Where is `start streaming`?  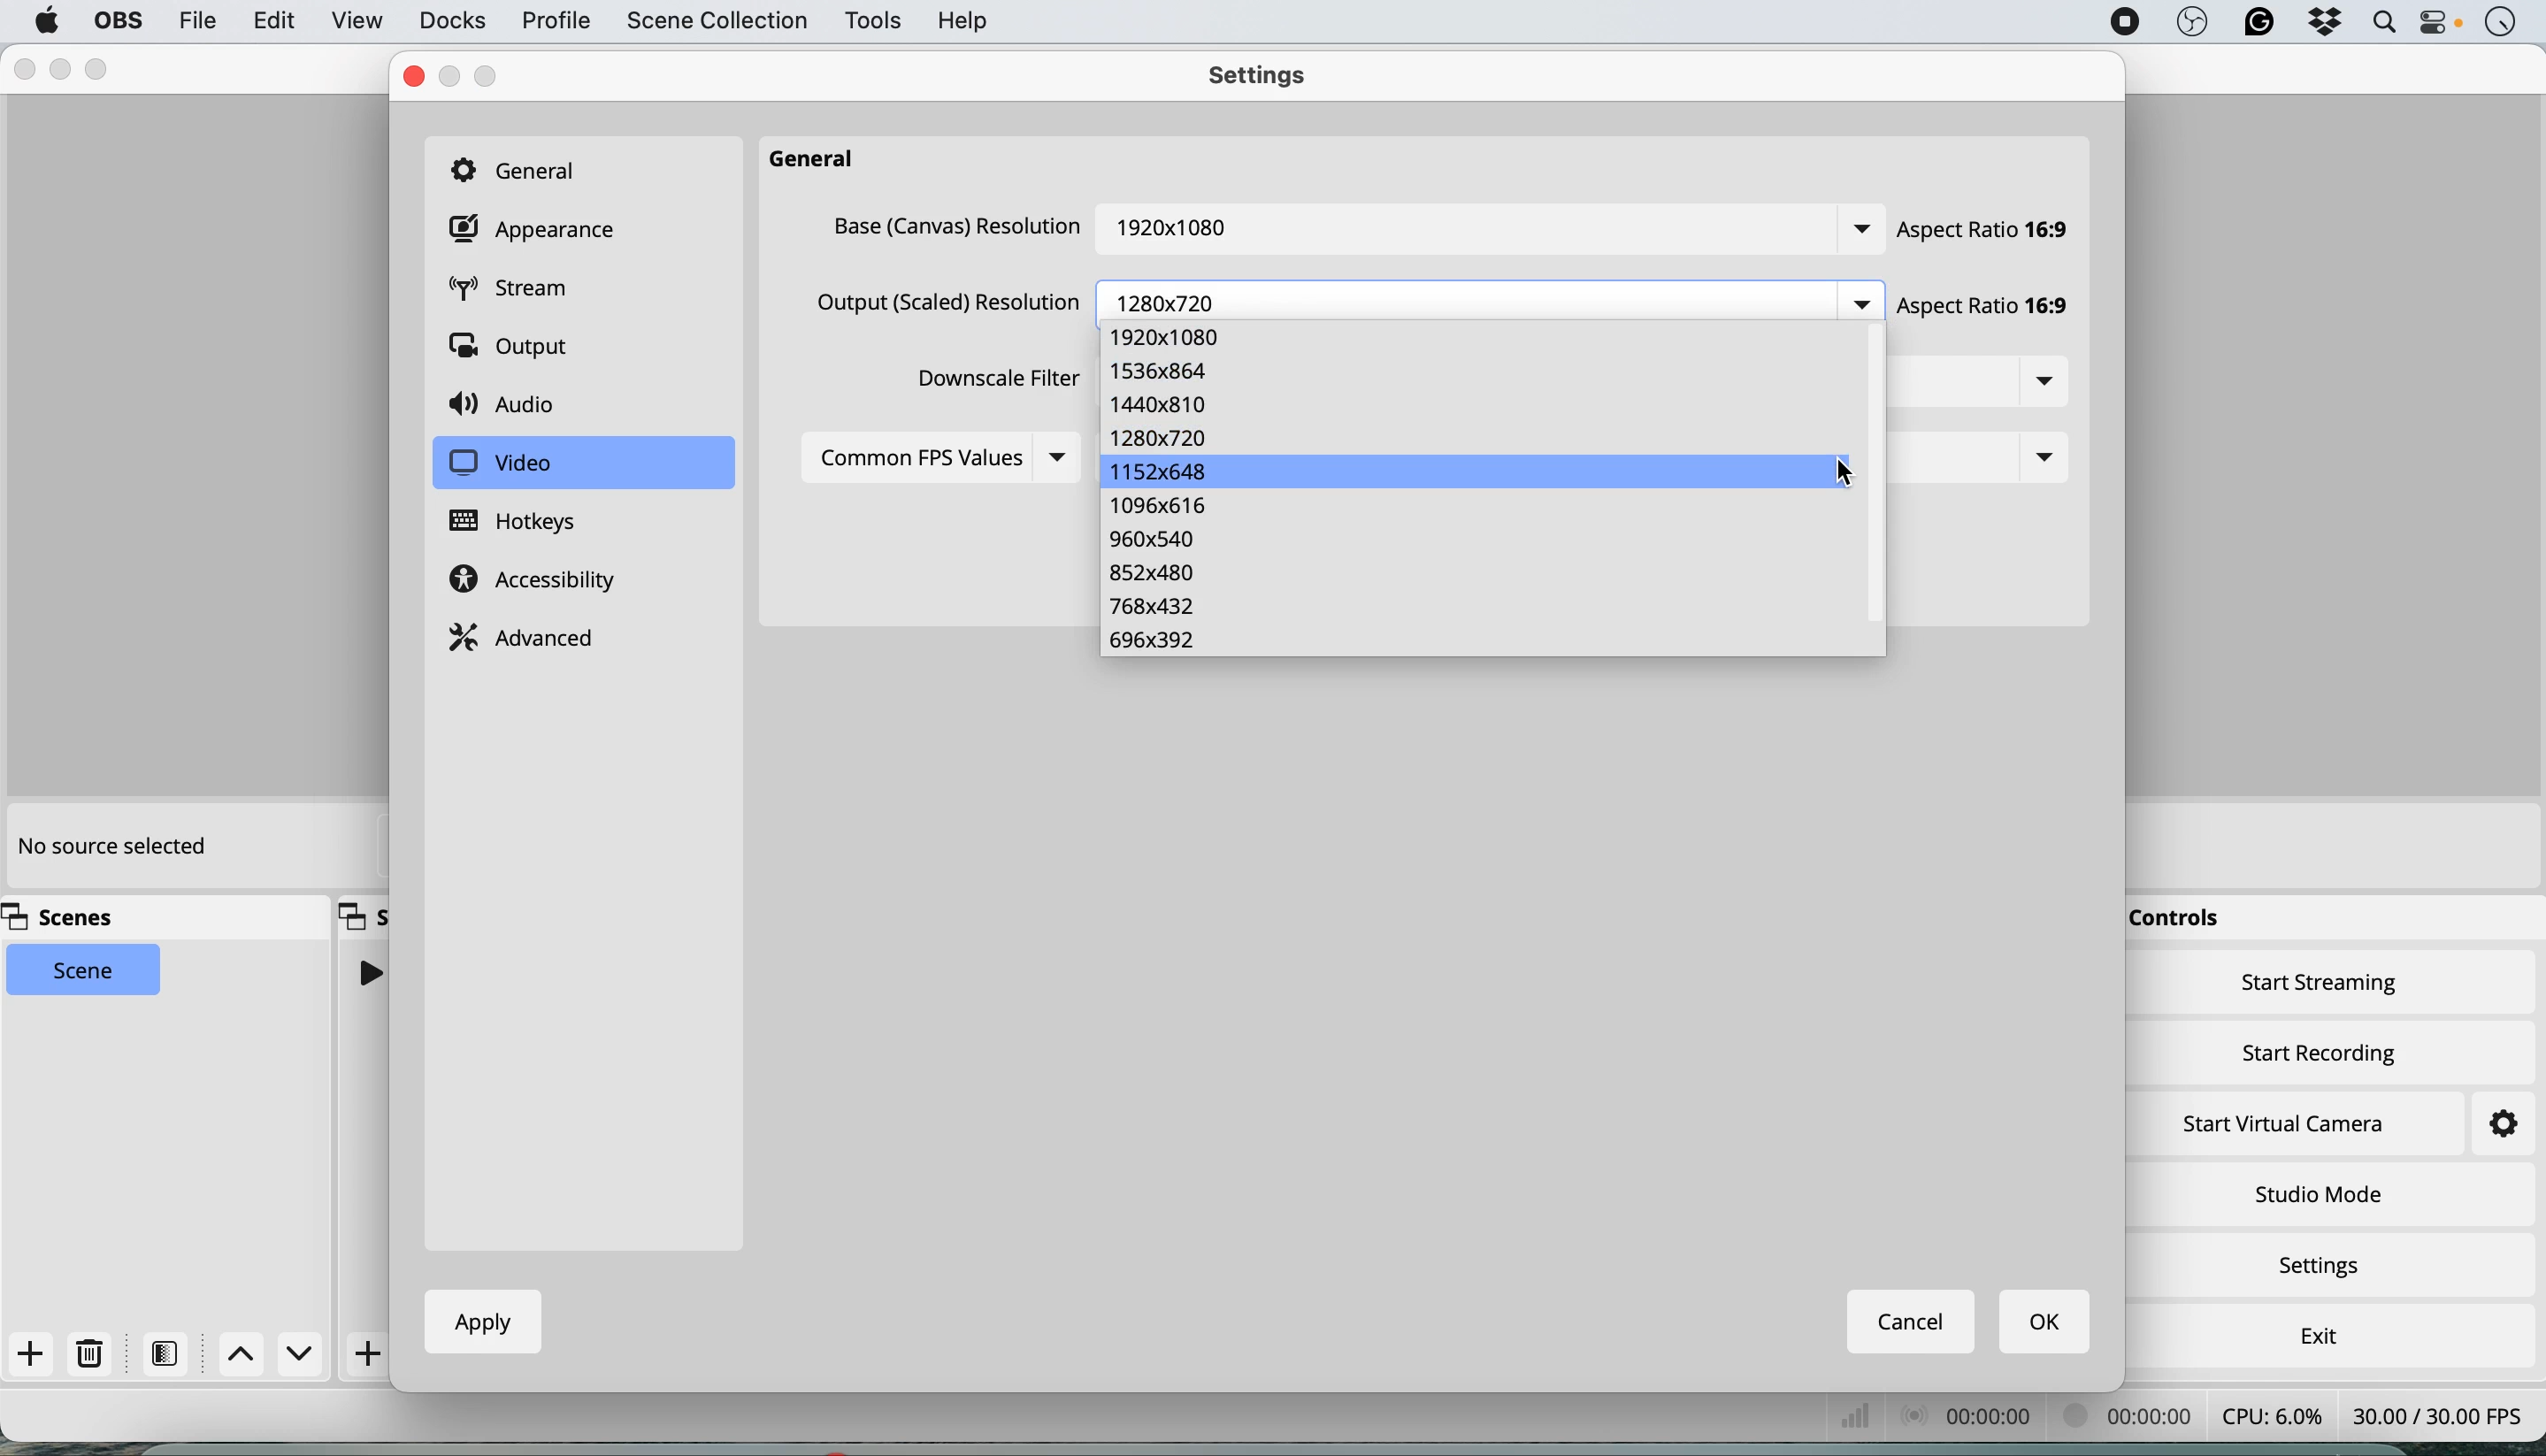 start streaming is located at coordinates (2321, 987).